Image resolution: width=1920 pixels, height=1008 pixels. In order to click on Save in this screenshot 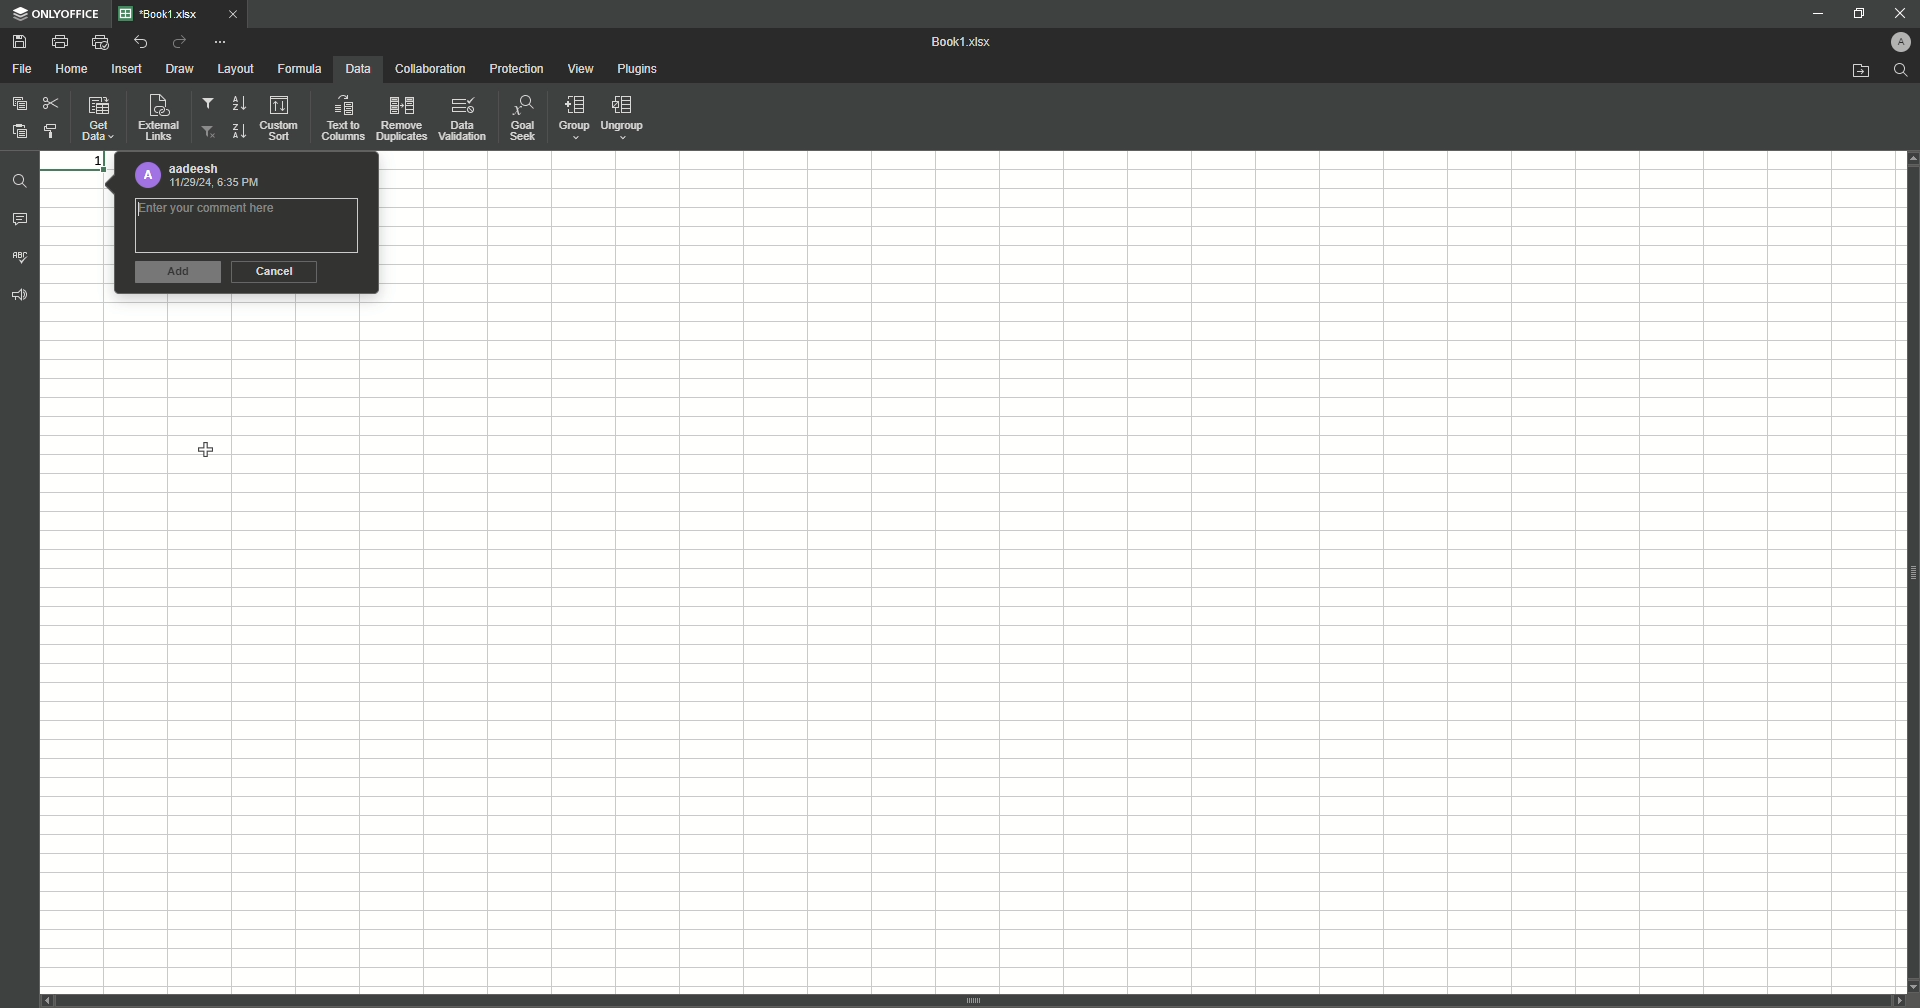, I will do `click(19, 43)`.